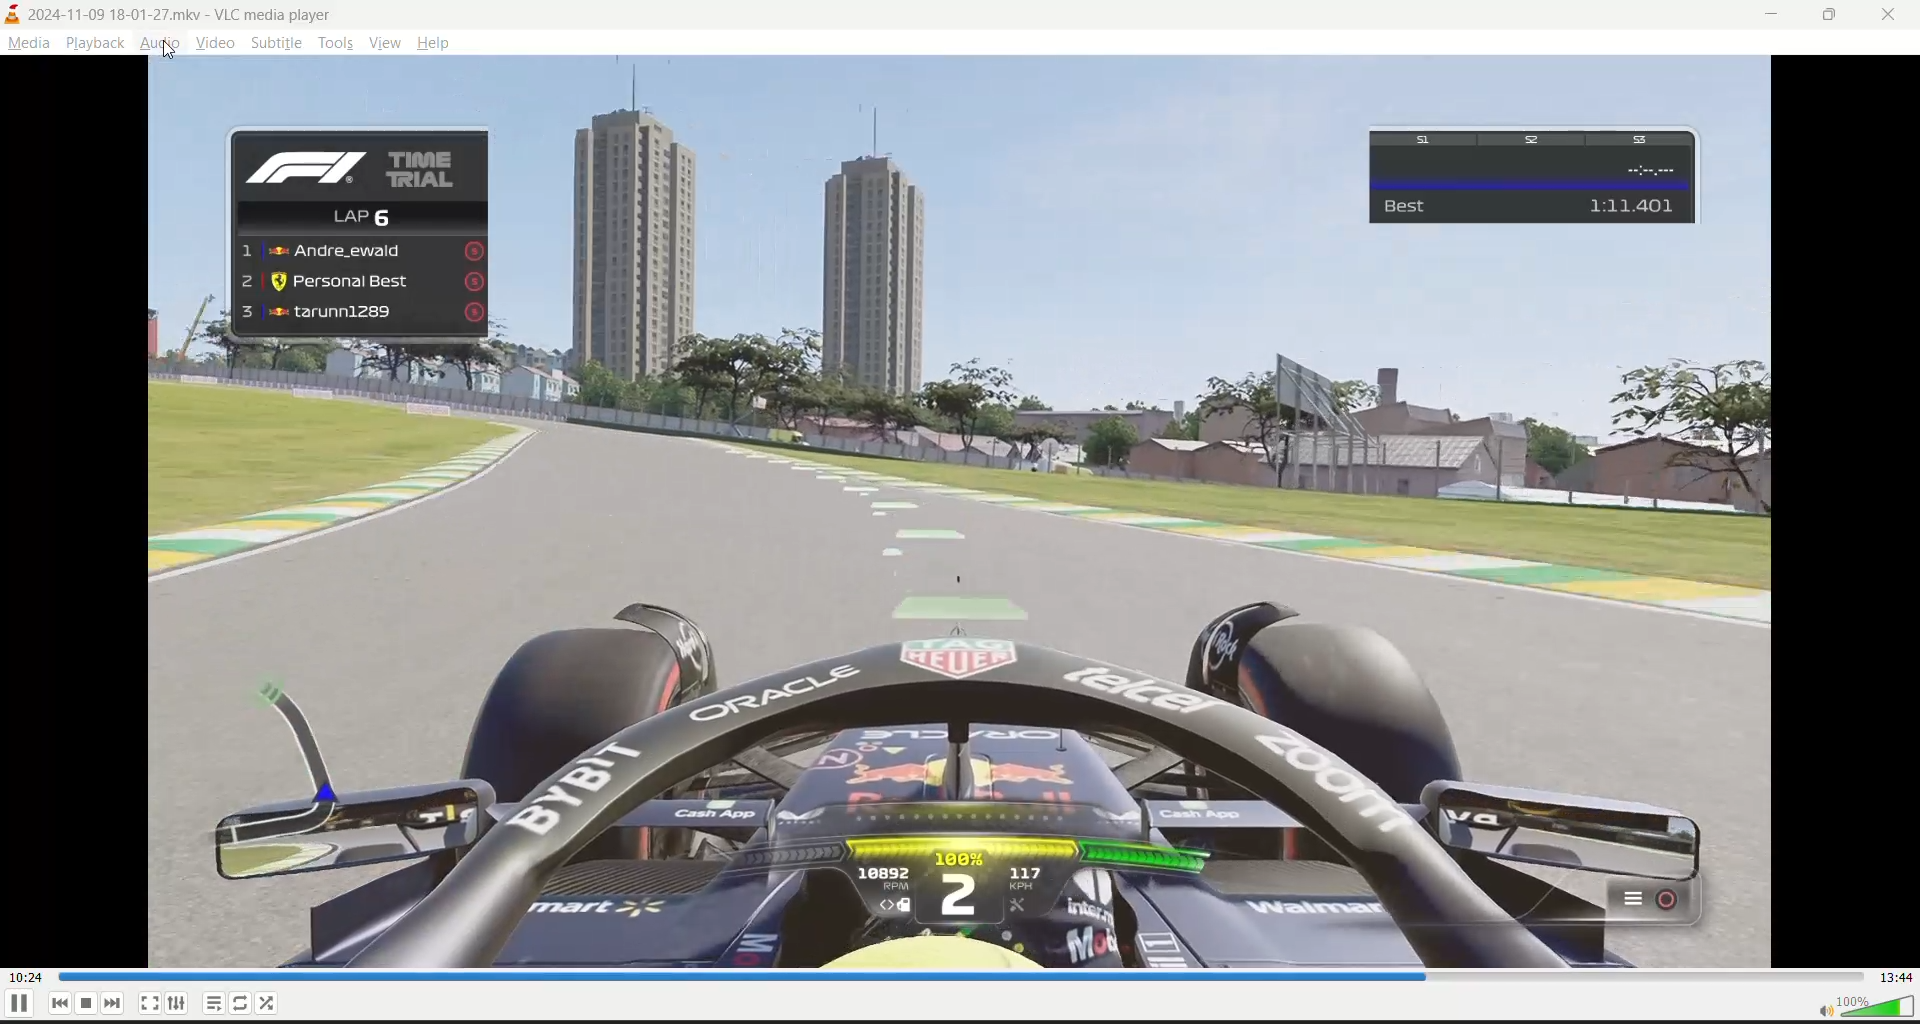 The image size is (1920, 1024). What do you see at coordinates (949, 977) in the screenshot?
I see `track slider` at bounding box center [949, 977].